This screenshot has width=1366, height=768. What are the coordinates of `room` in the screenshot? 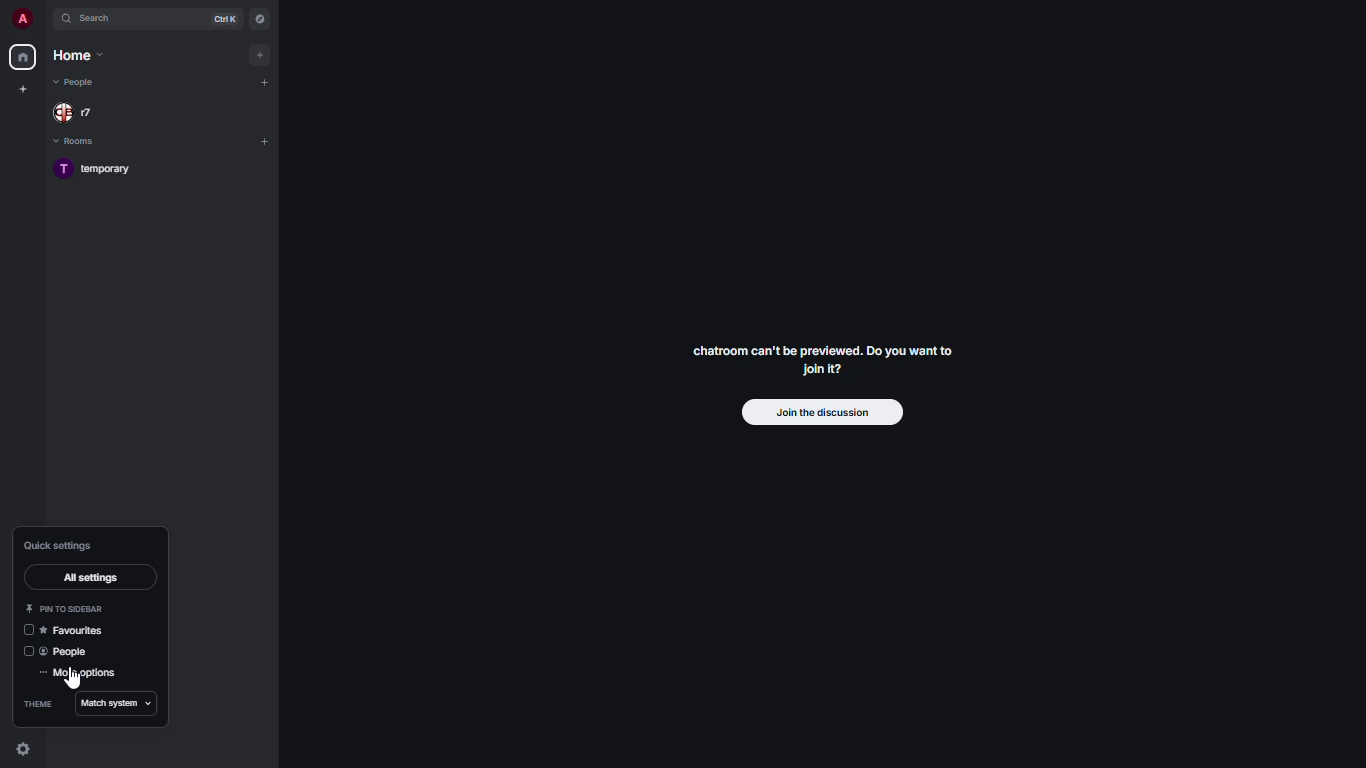 It's located at (98, 170).